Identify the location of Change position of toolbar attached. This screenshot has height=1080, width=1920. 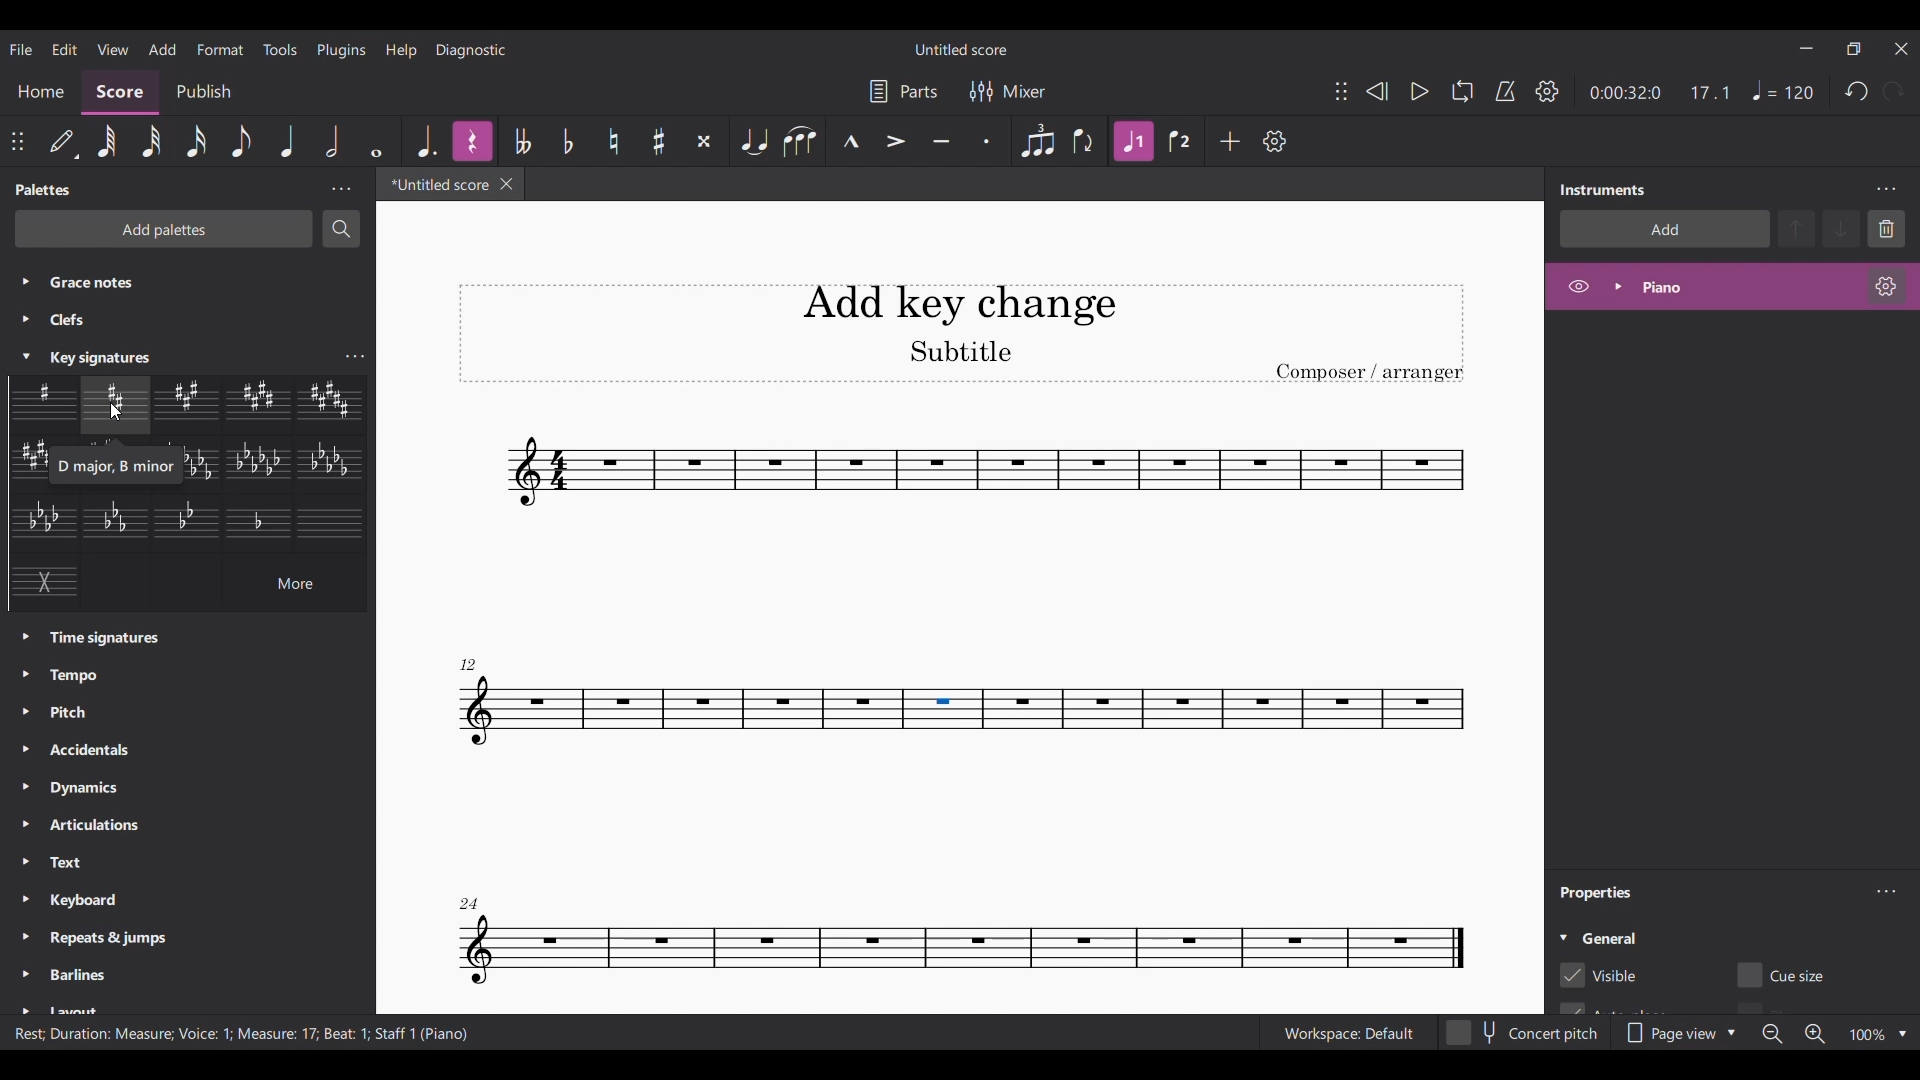
(1341, 91).